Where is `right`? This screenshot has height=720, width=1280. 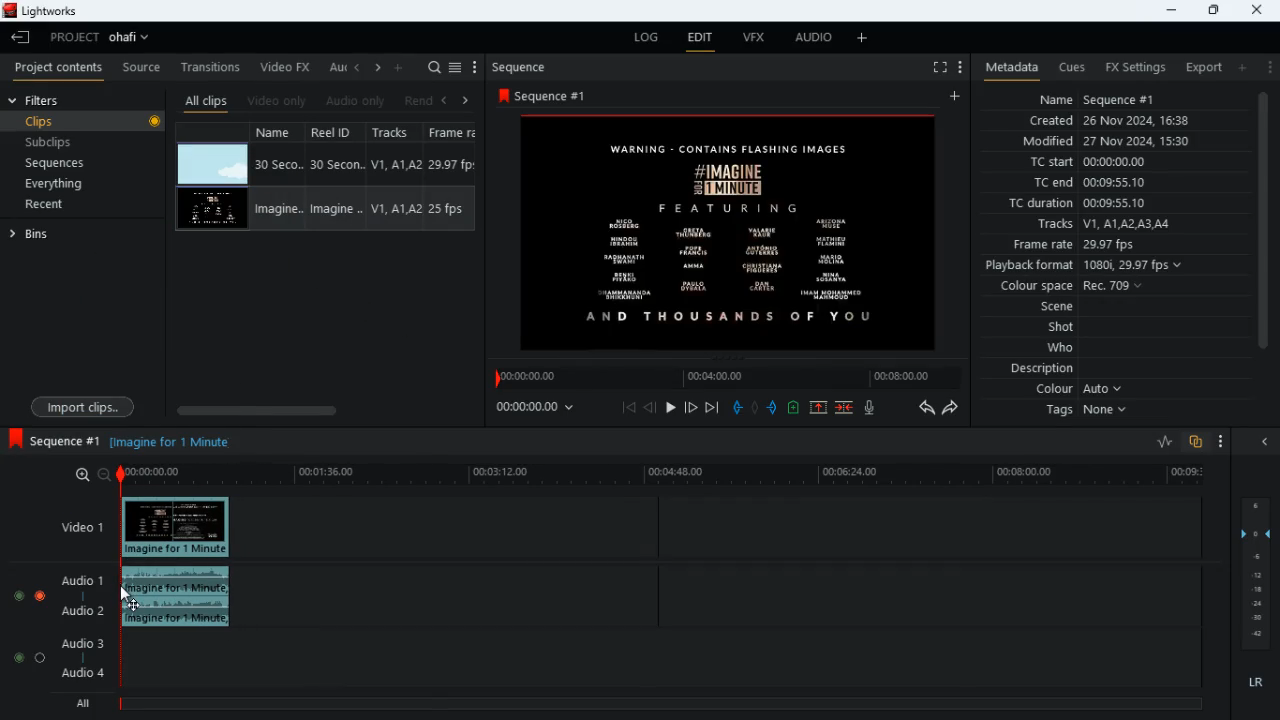
right is located at coordinates (466, 100).